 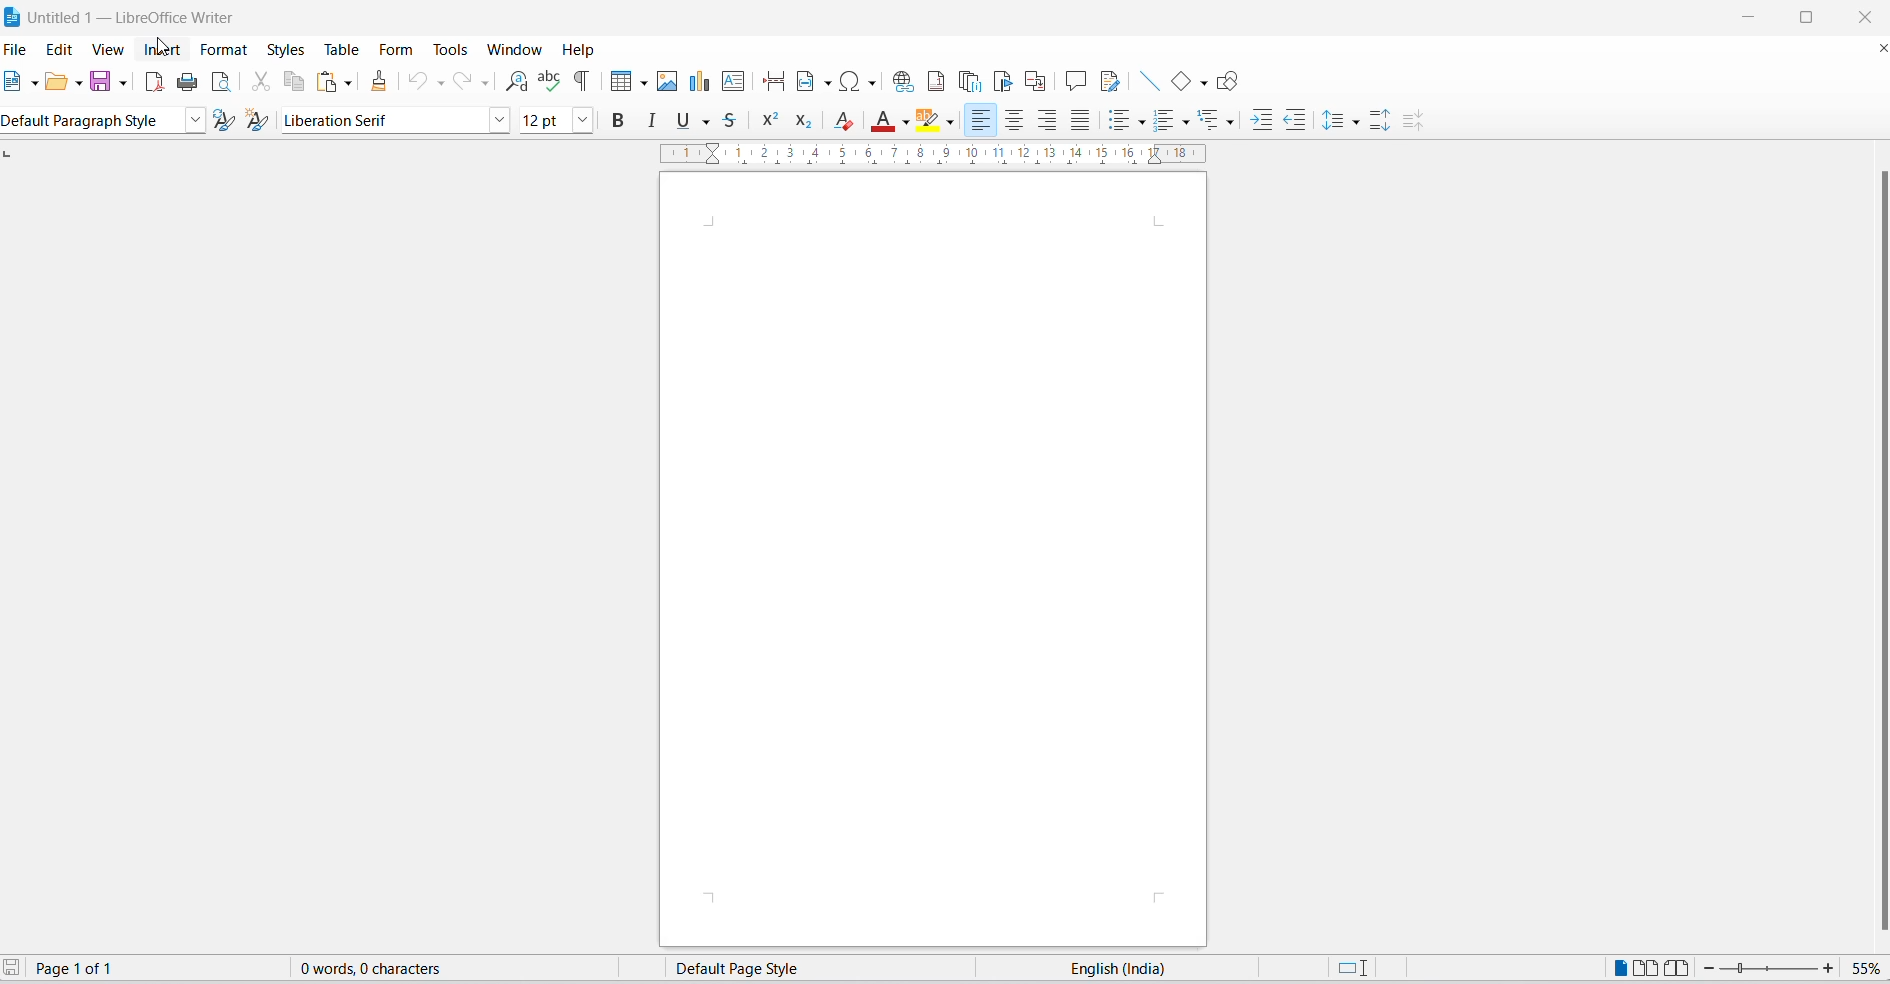 What do you see at coordinates (262, 83) in the screenshot?
I see `cut` at bounding box center [262, 83].